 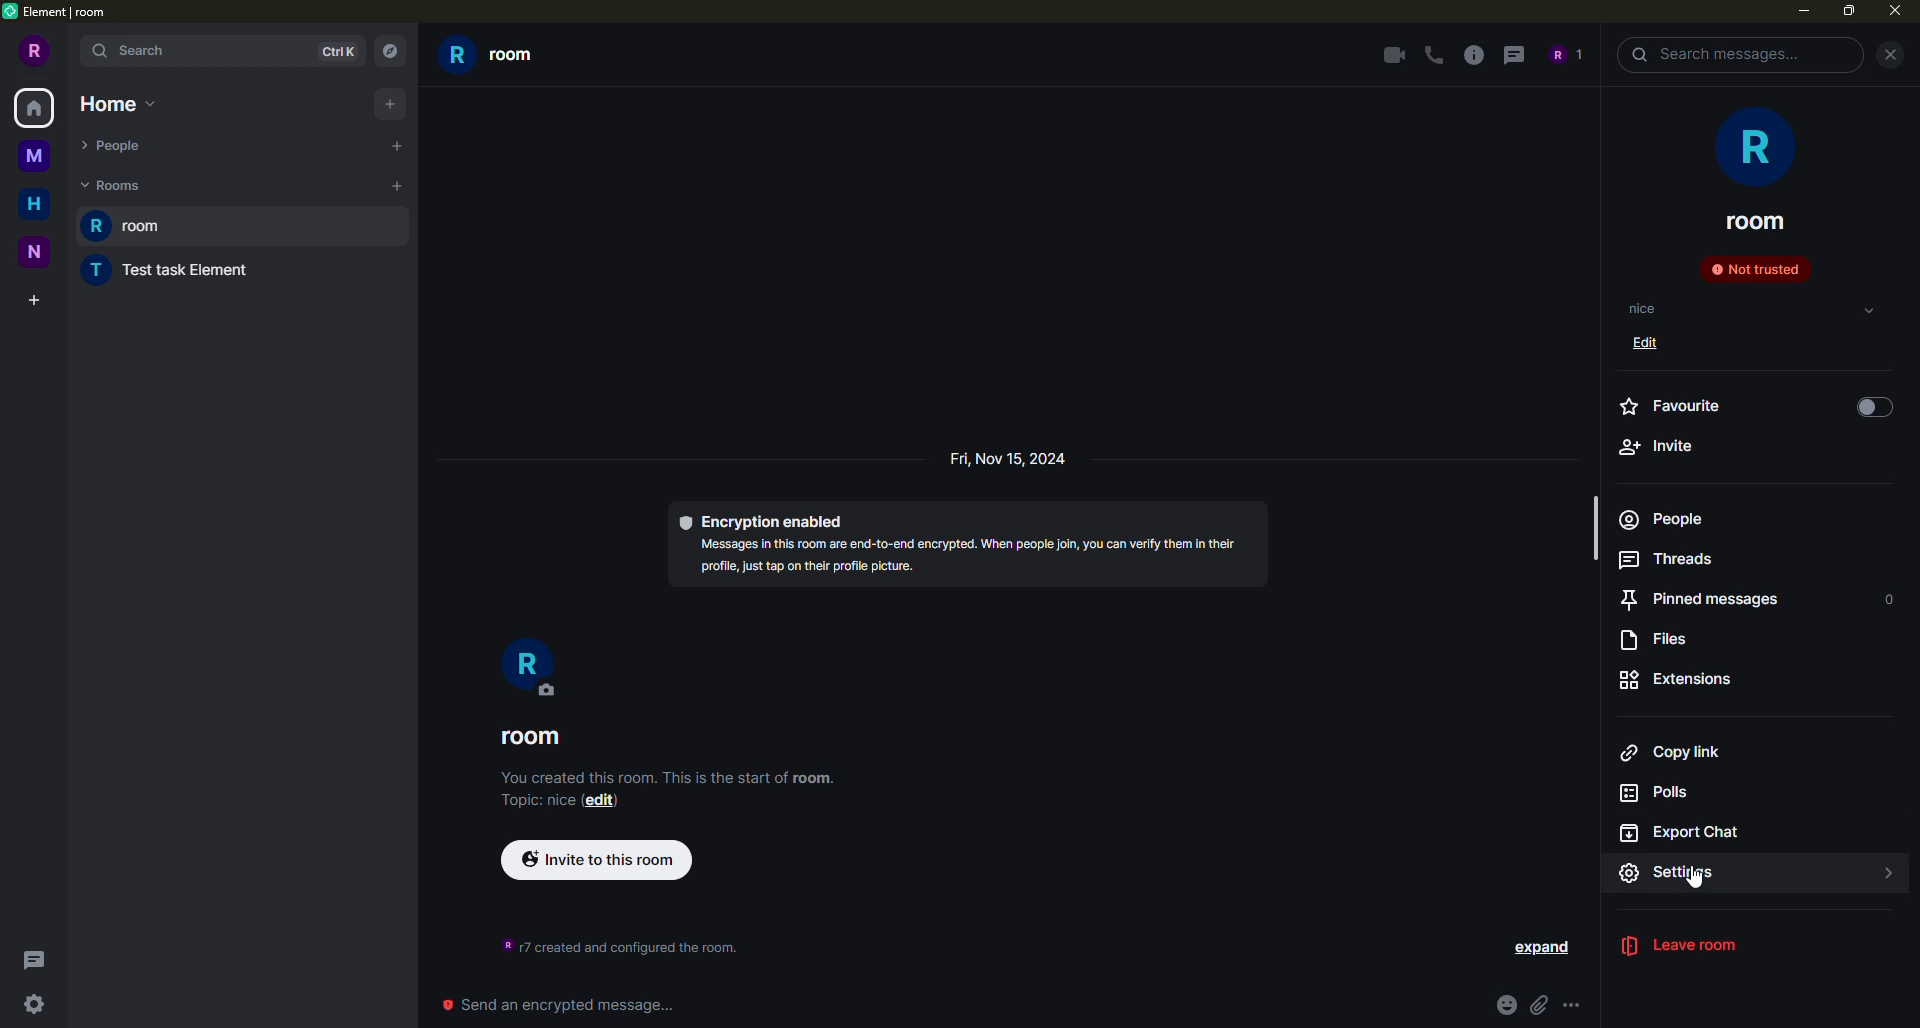 I want to click on files, so click(x=1663, y=640).